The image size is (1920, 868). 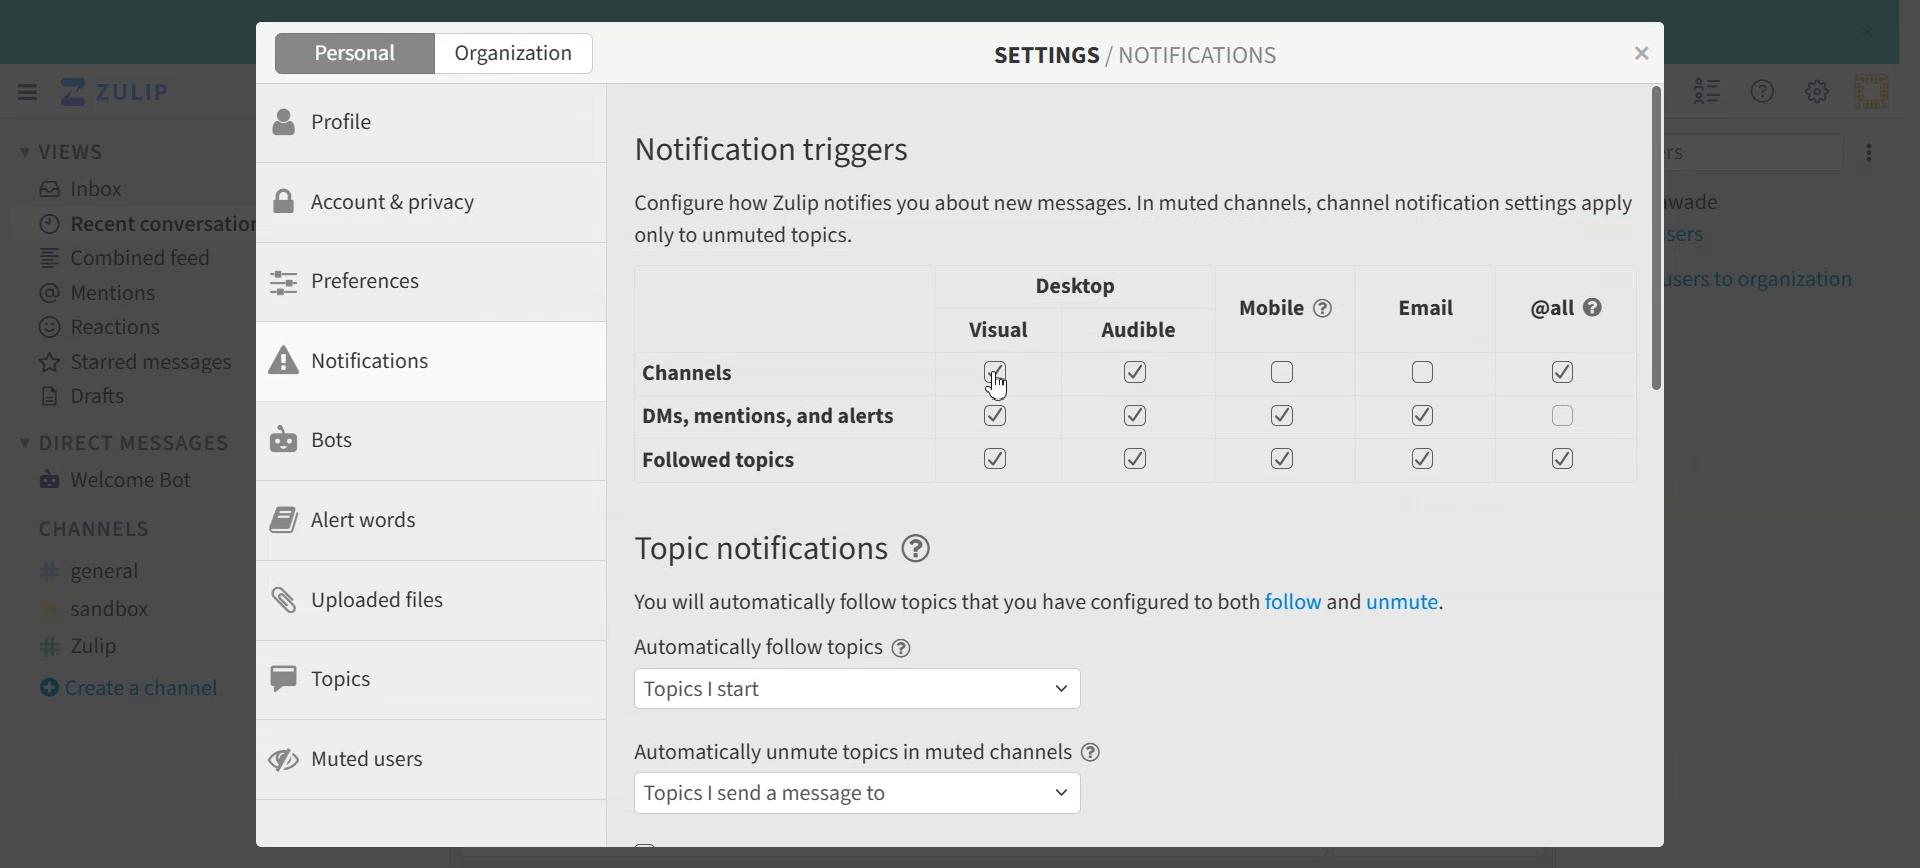 I want to click on Text, so click(x=759, y=548).